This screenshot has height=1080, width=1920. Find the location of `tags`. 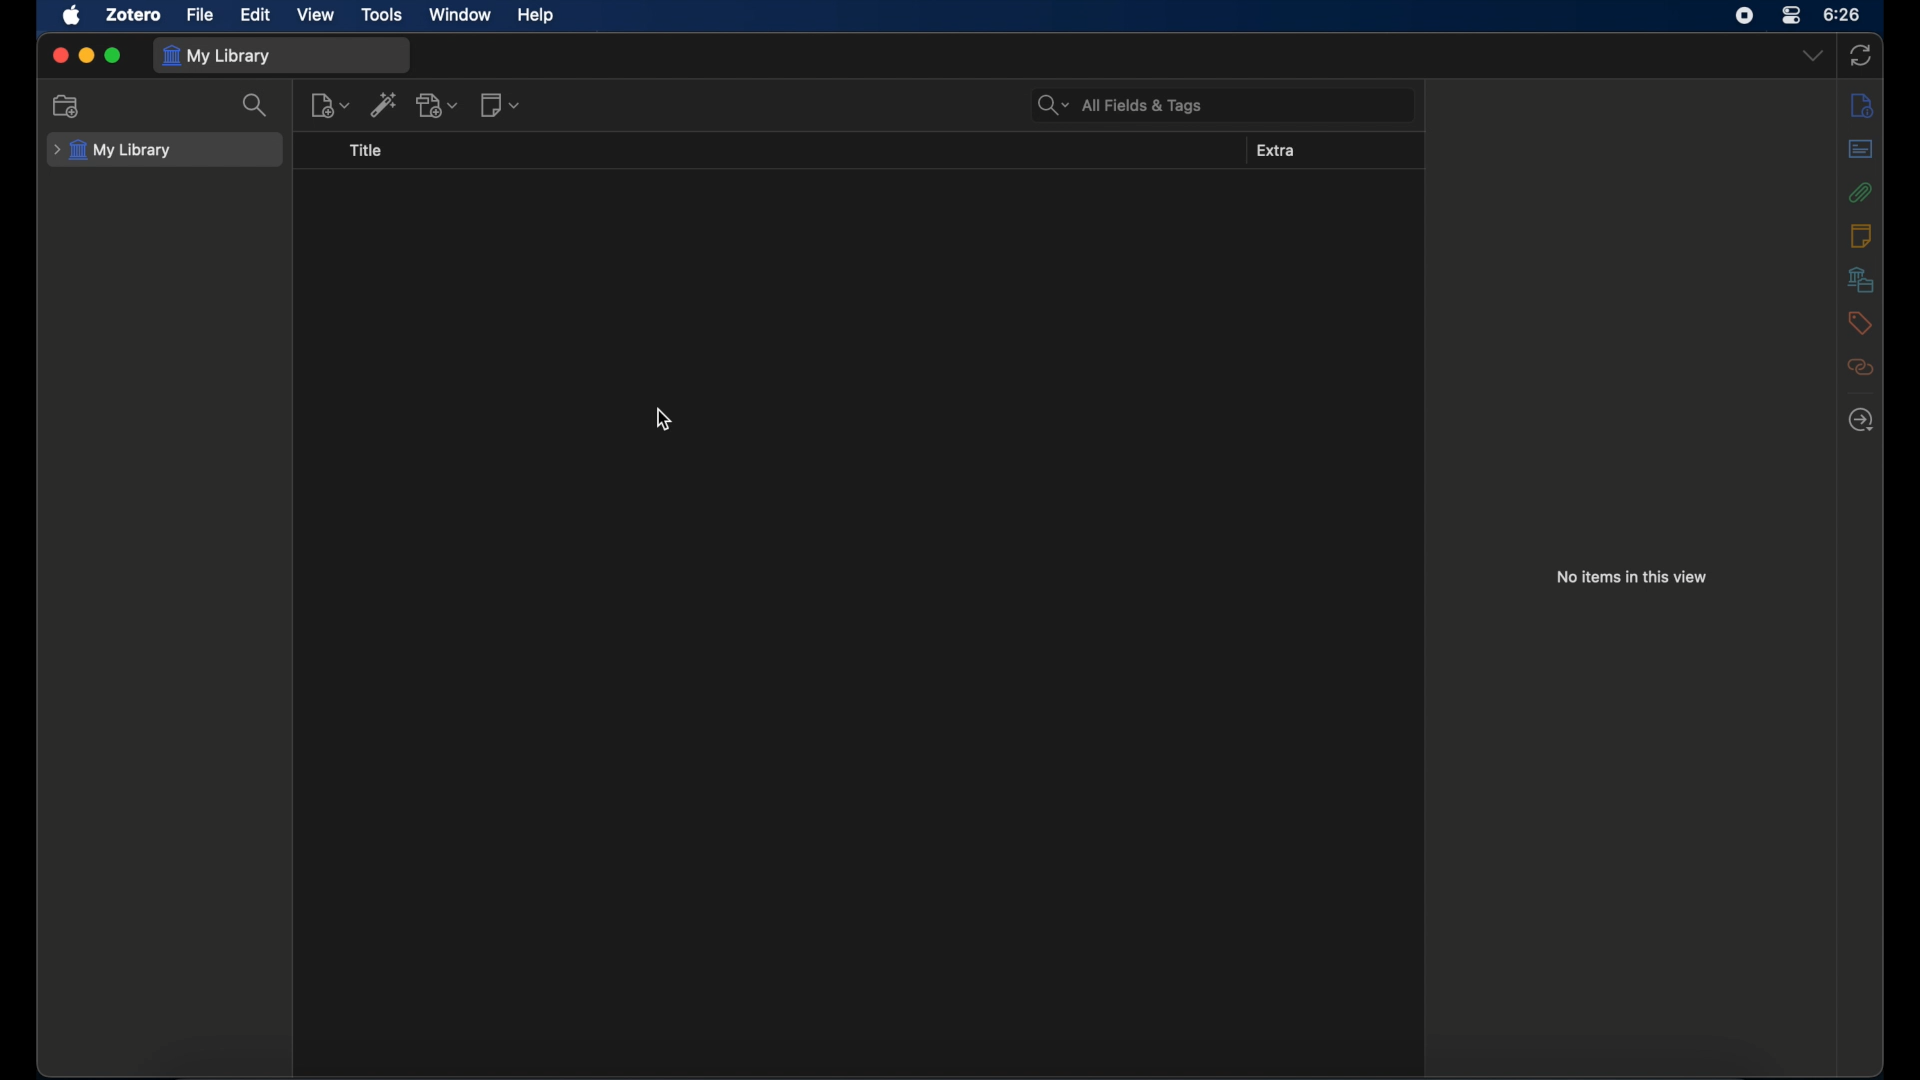

tags is located at coordinates (1860, 323).